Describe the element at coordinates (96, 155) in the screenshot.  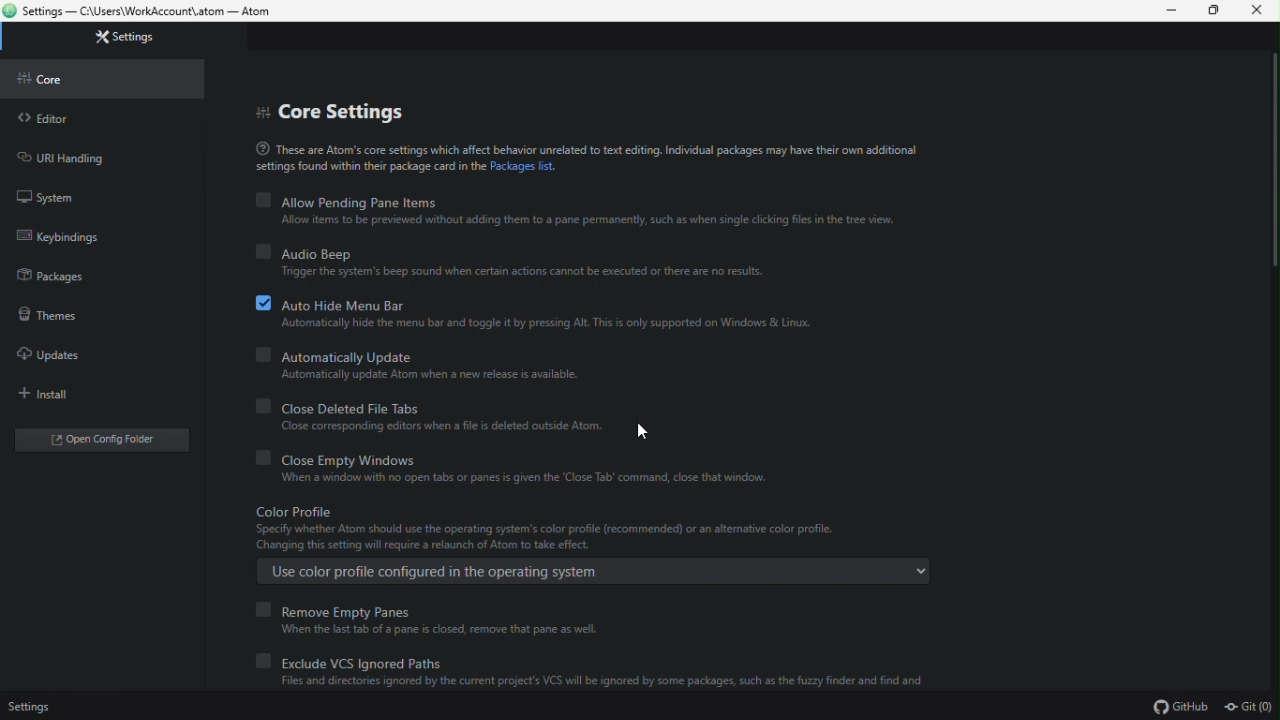
I see `URI Handling` at that location.